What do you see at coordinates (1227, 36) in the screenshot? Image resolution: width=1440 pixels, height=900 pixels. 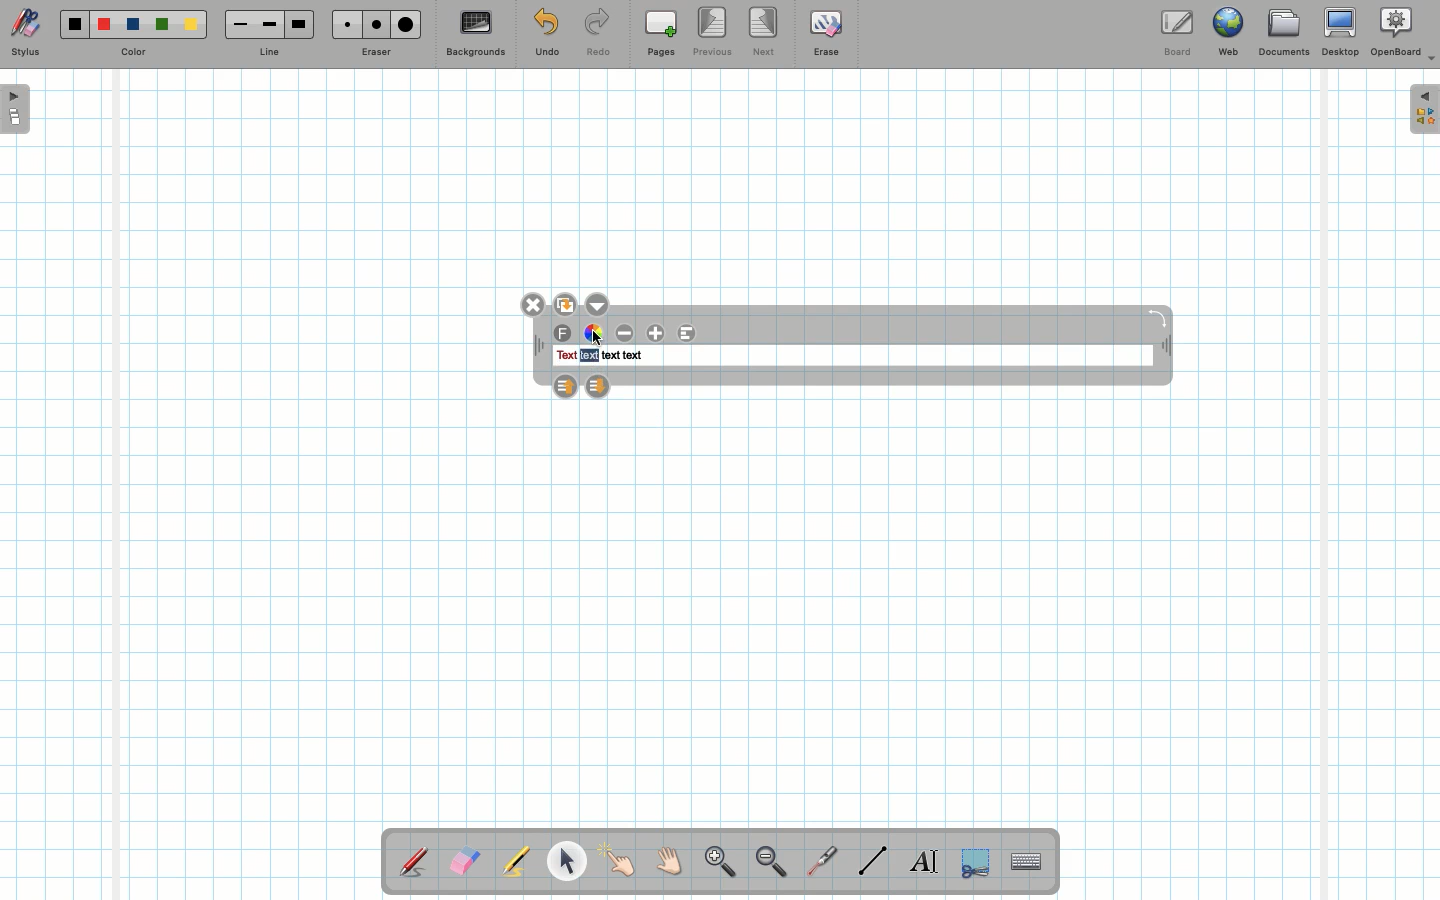 I see `Web` at bounding box center [1227, 36].